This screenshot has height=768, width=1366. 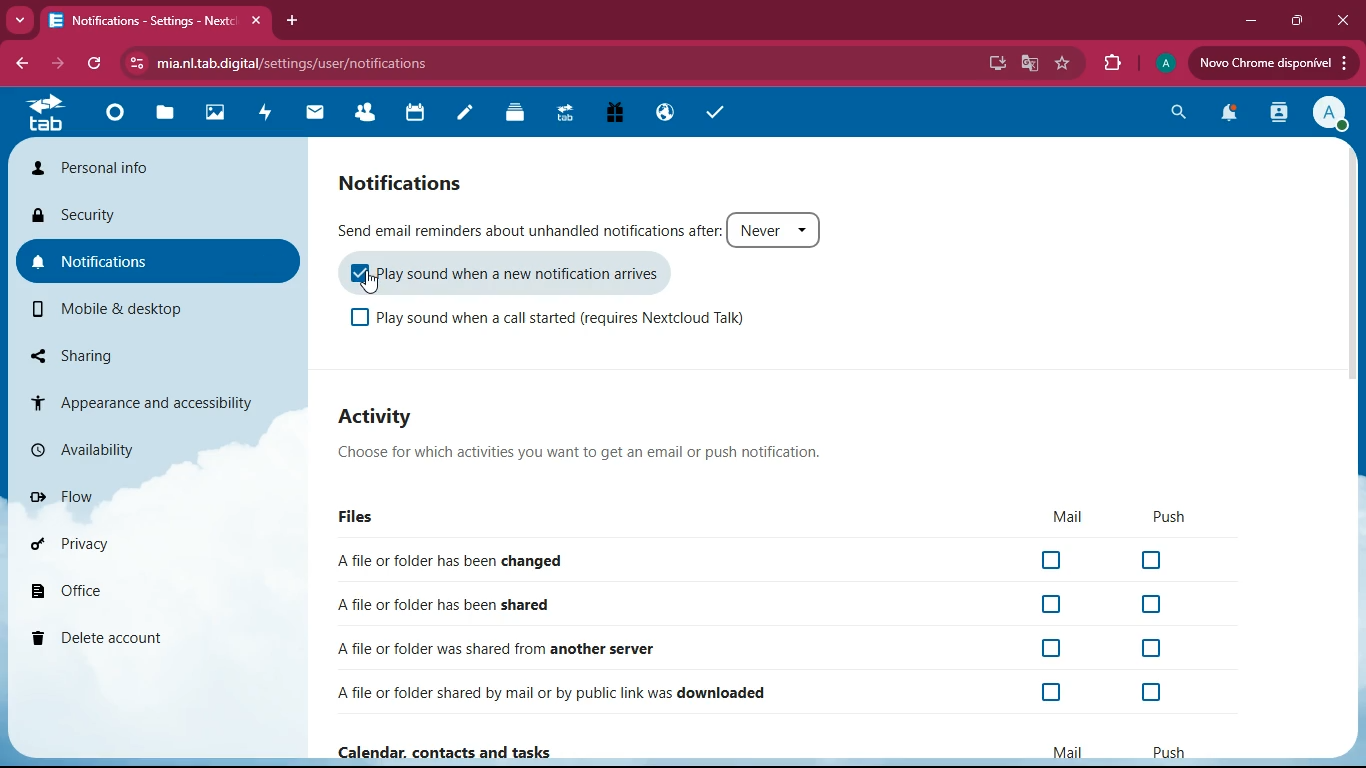 What do you see at coordinates (406, 419) in the screenshot?
I see `activity` at bounding box center [406, 419].